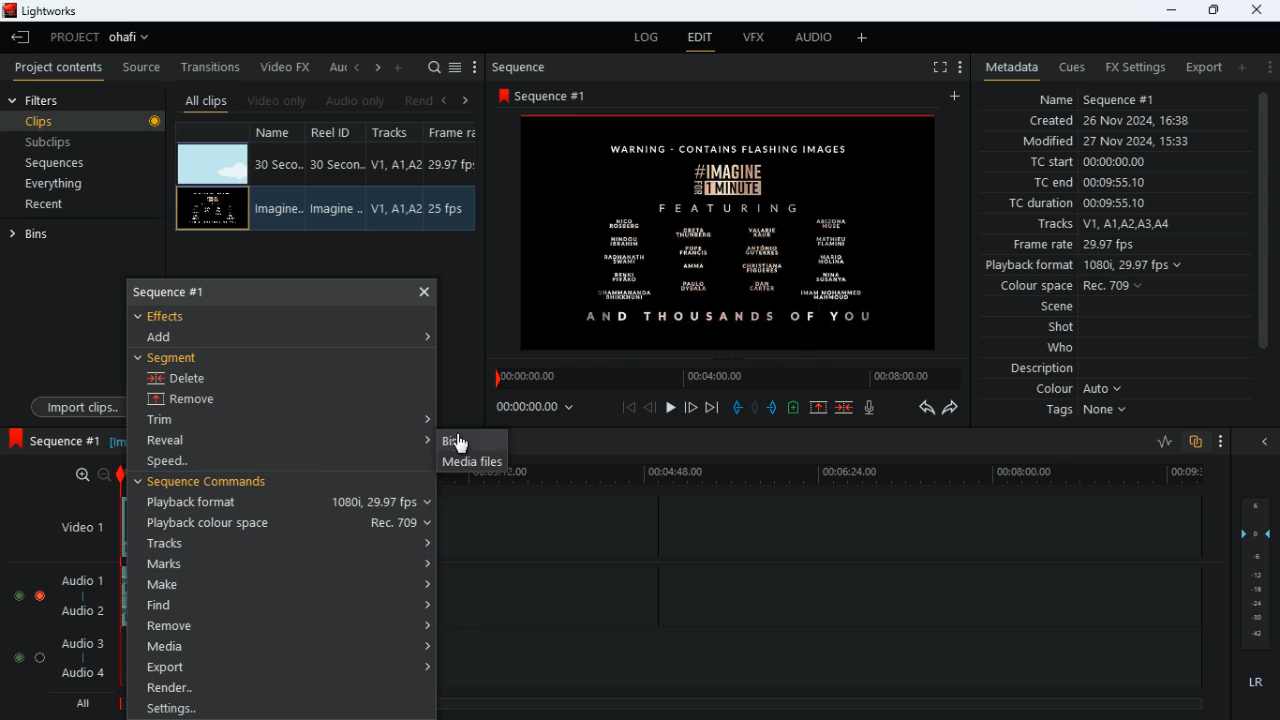  I want to click on maximize, so click(1213, 10).